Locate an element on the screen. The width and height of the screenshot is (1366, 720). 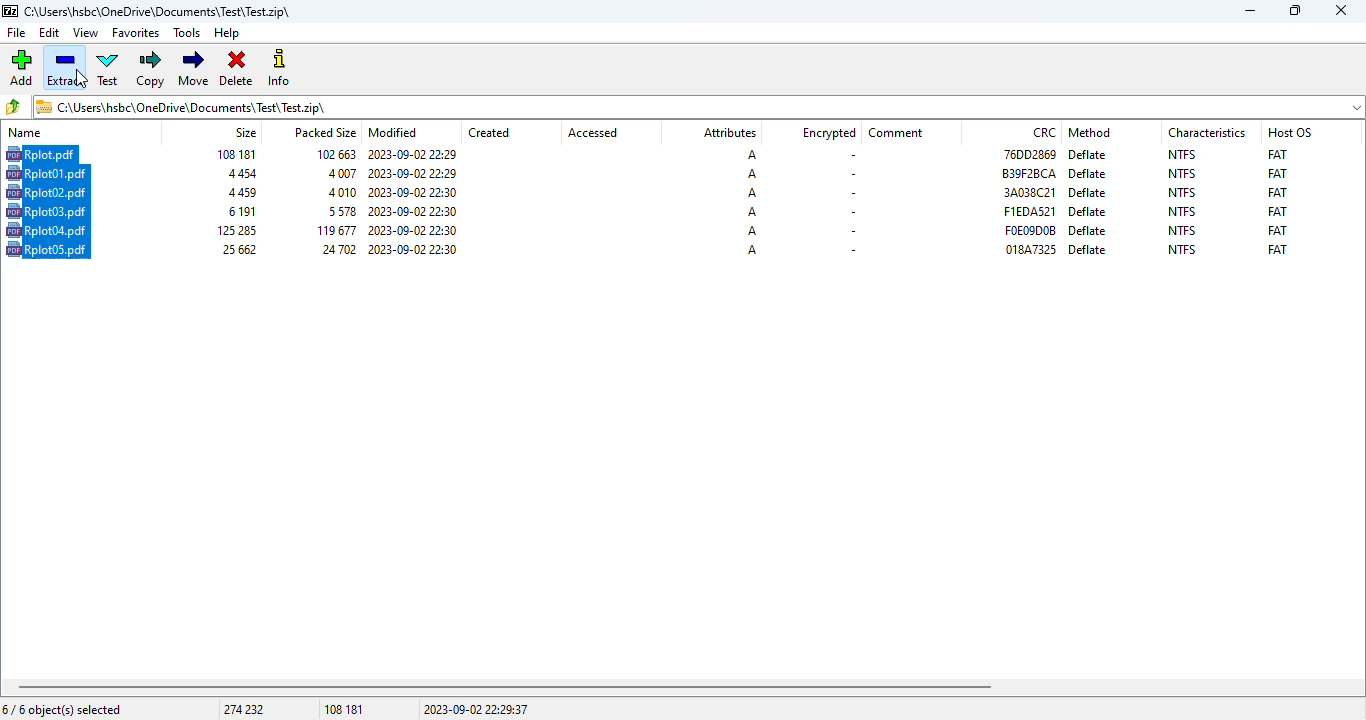
characteristics is located at coordinates (1207, 132).